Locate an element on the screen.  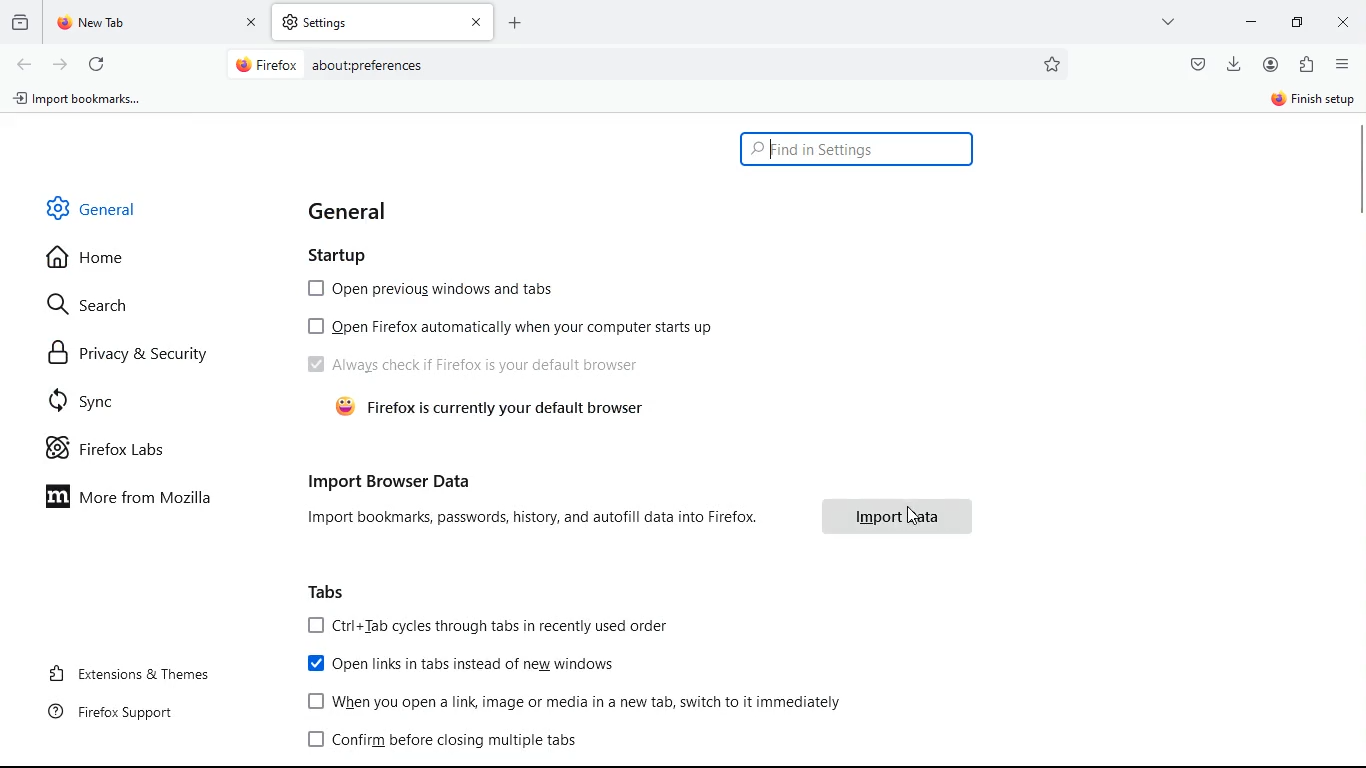
import browser data is located at coordinates (393, 478).